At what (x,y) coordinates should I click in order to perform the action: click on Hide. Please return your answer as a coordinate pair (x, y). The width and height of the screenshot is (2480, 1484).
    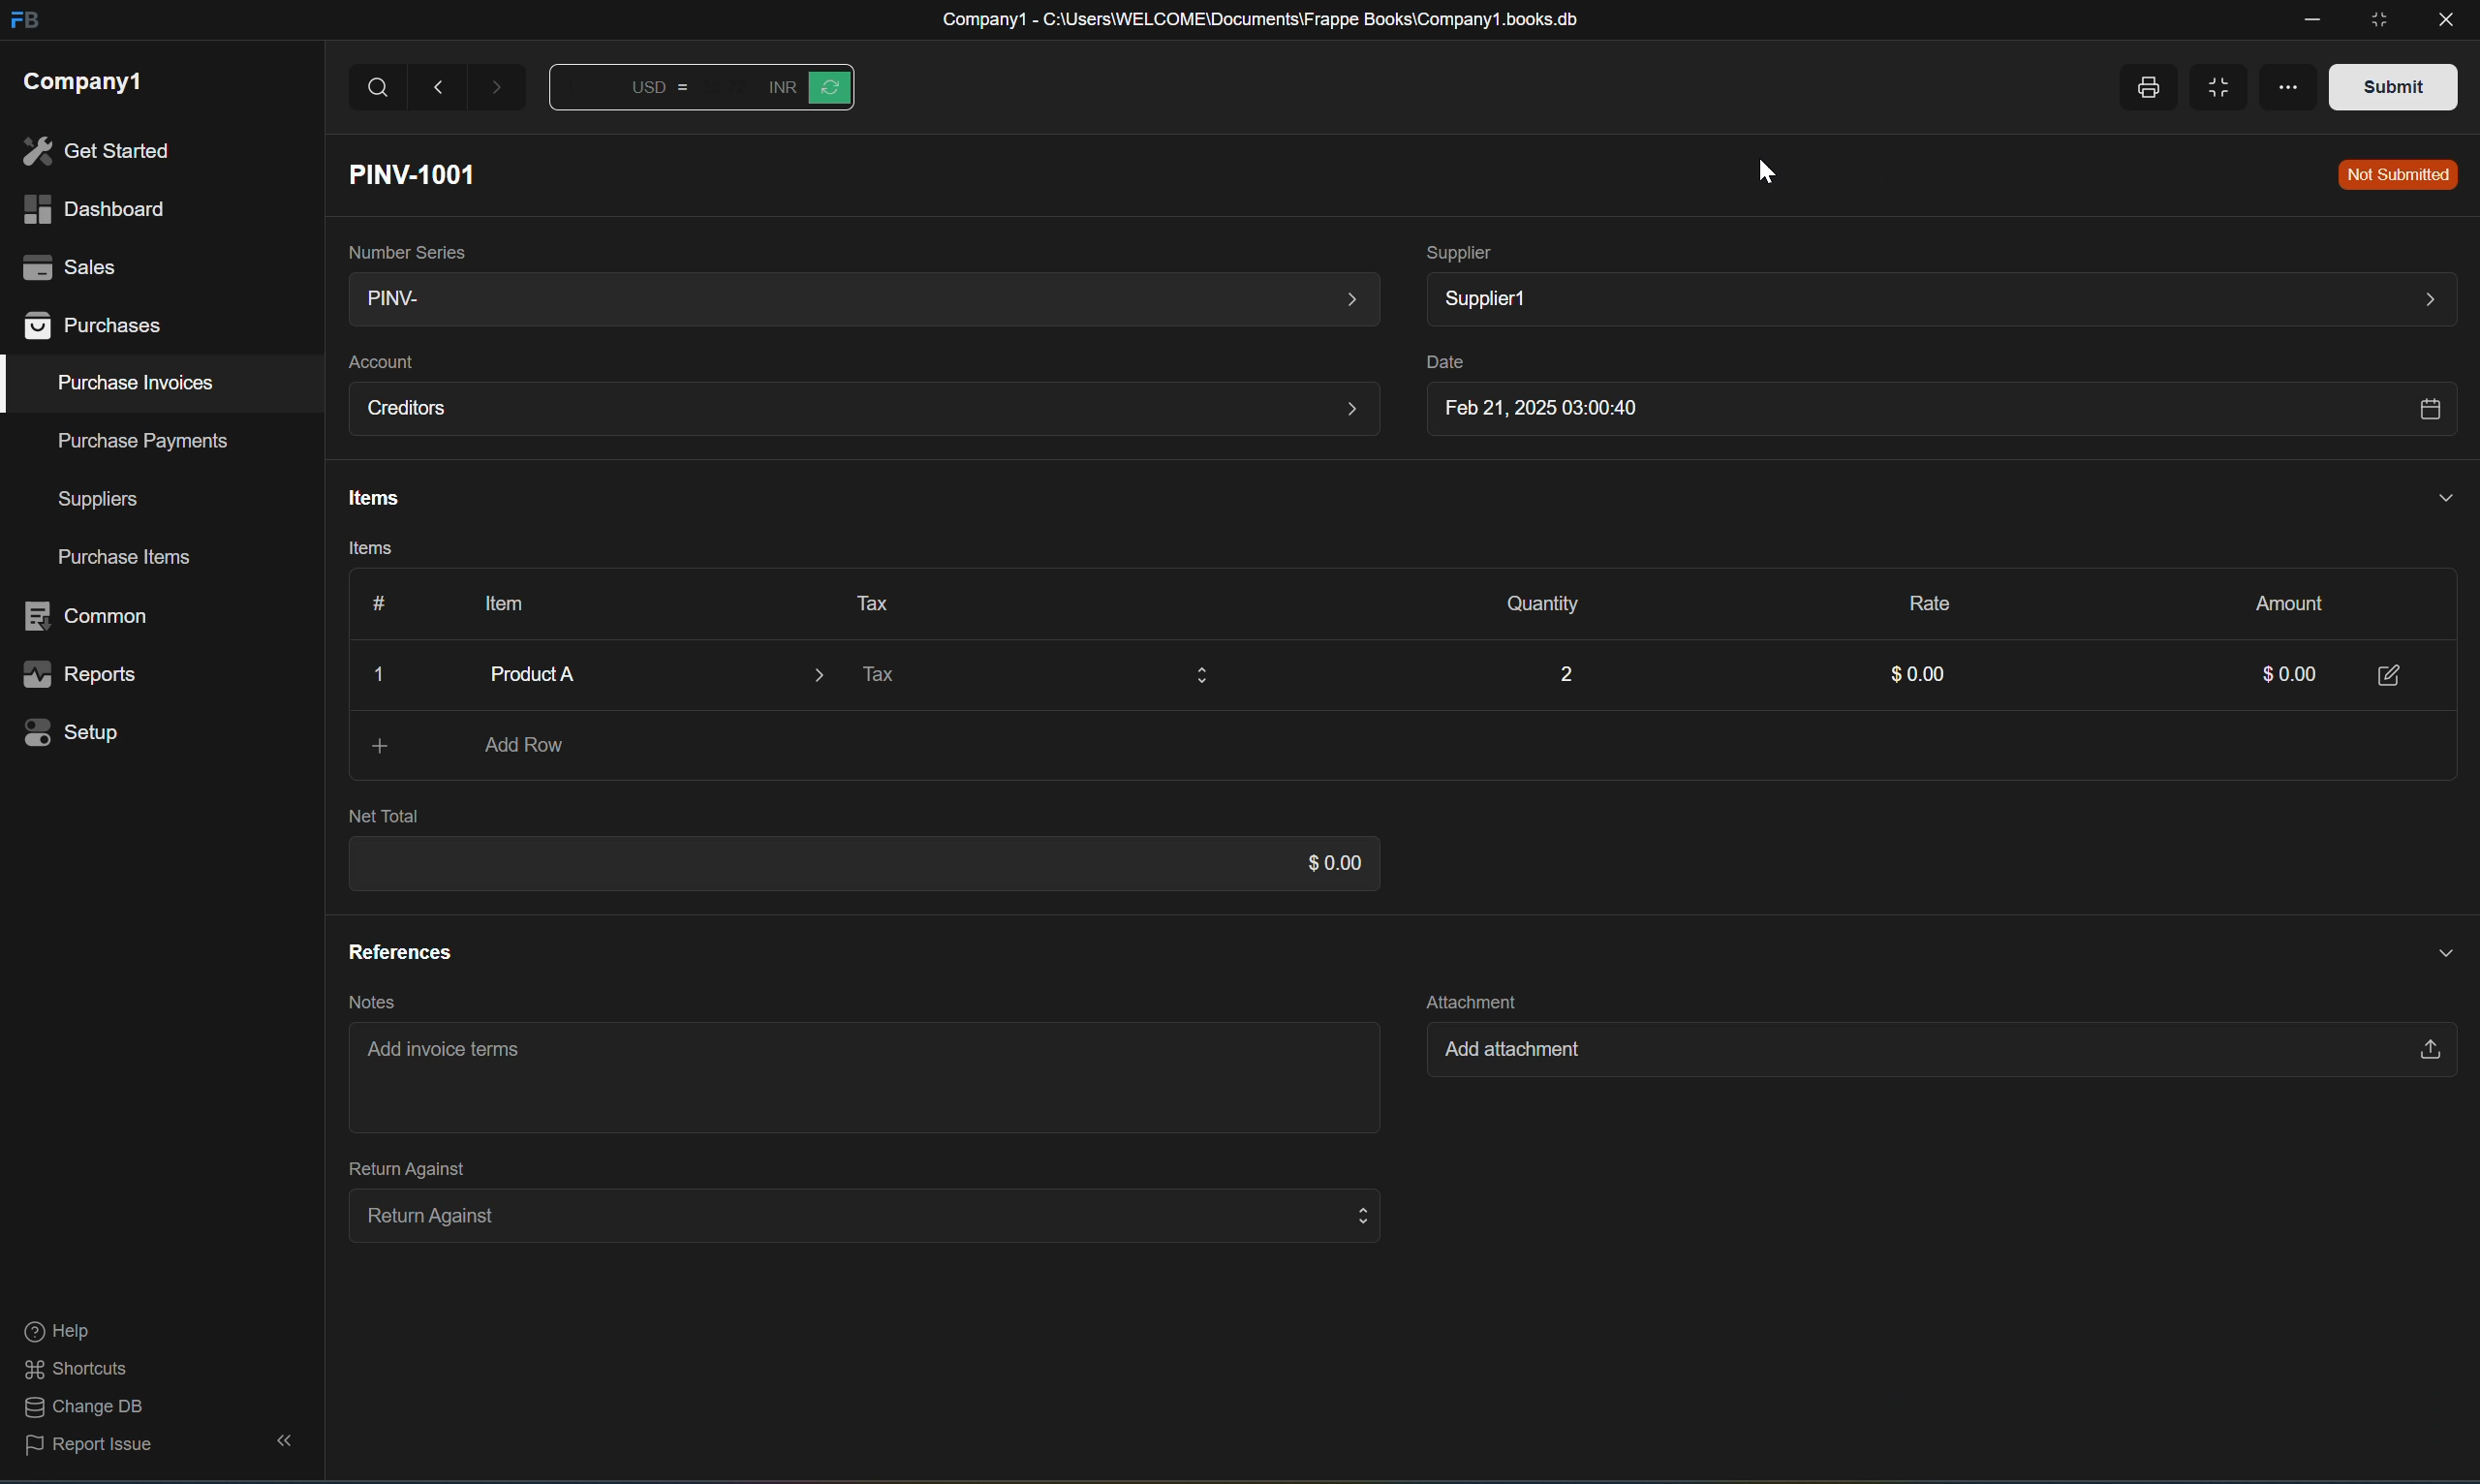
    Looking at the image, I should click on (2440, 496).